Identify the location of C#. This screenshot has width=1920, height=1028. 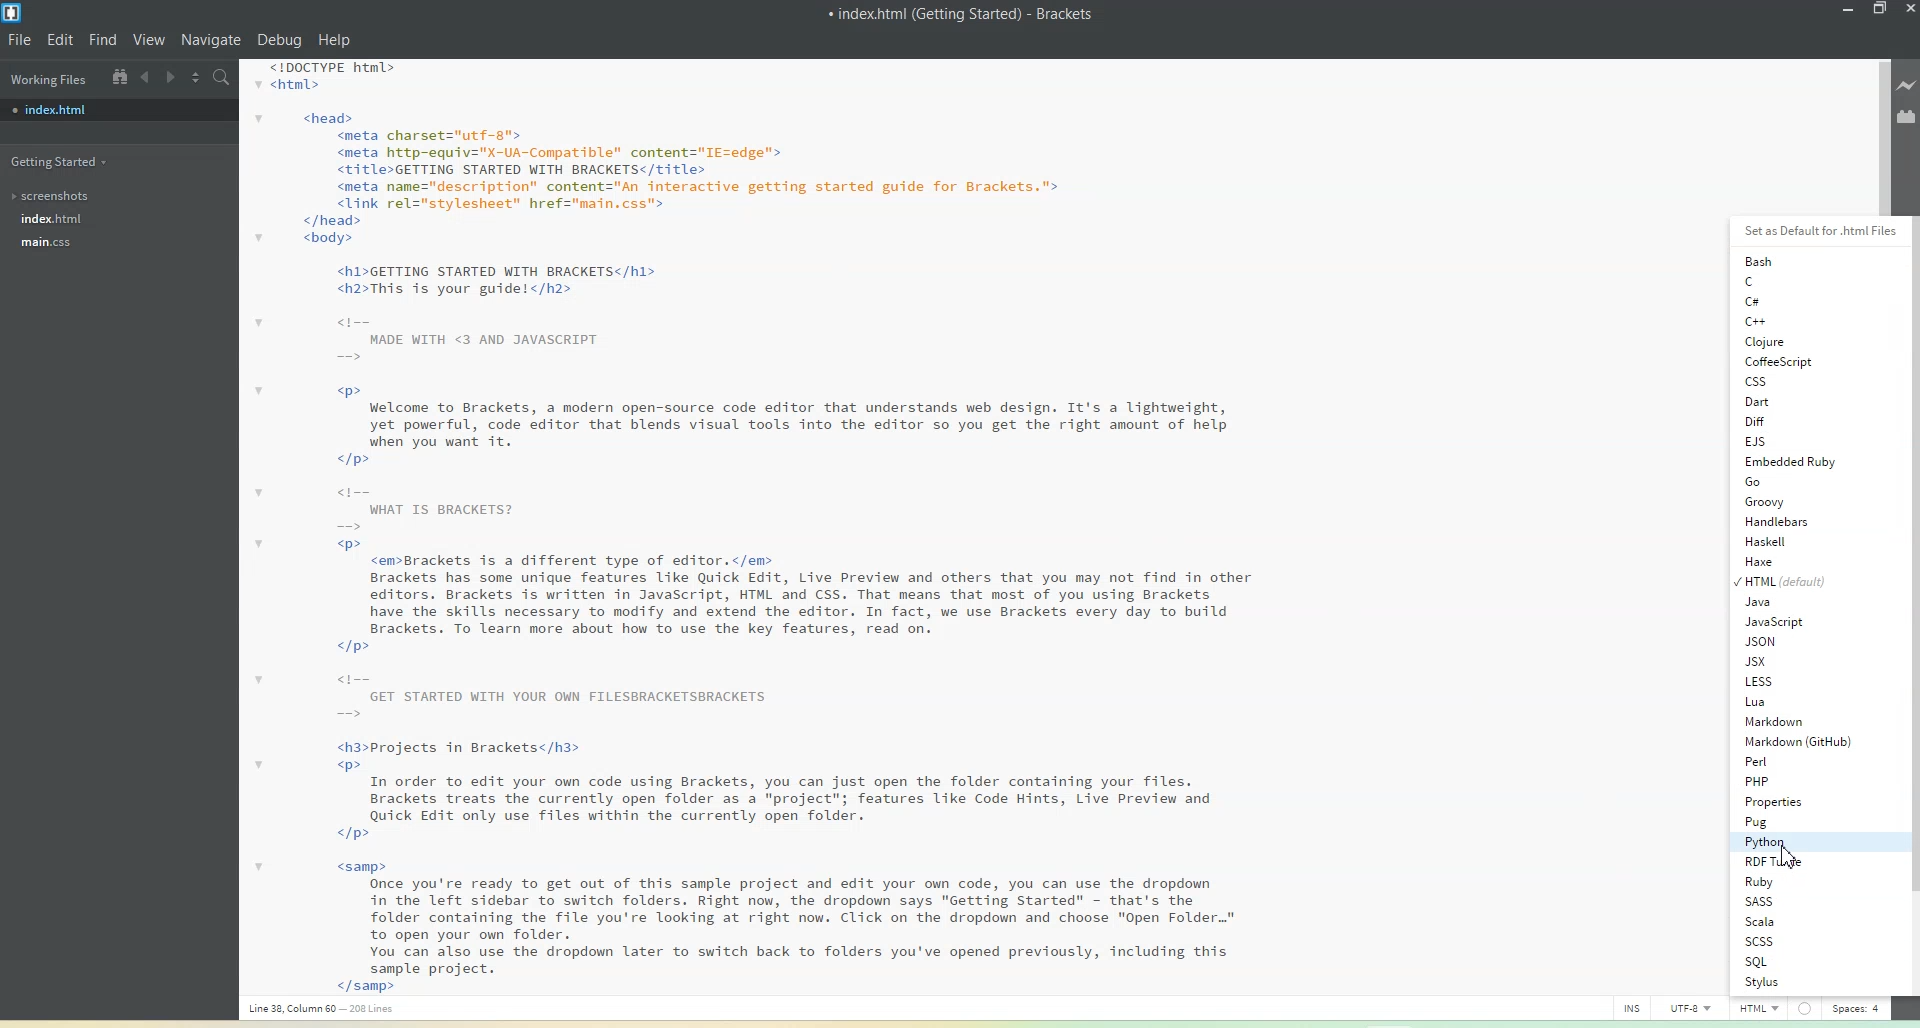
(1785, 302).